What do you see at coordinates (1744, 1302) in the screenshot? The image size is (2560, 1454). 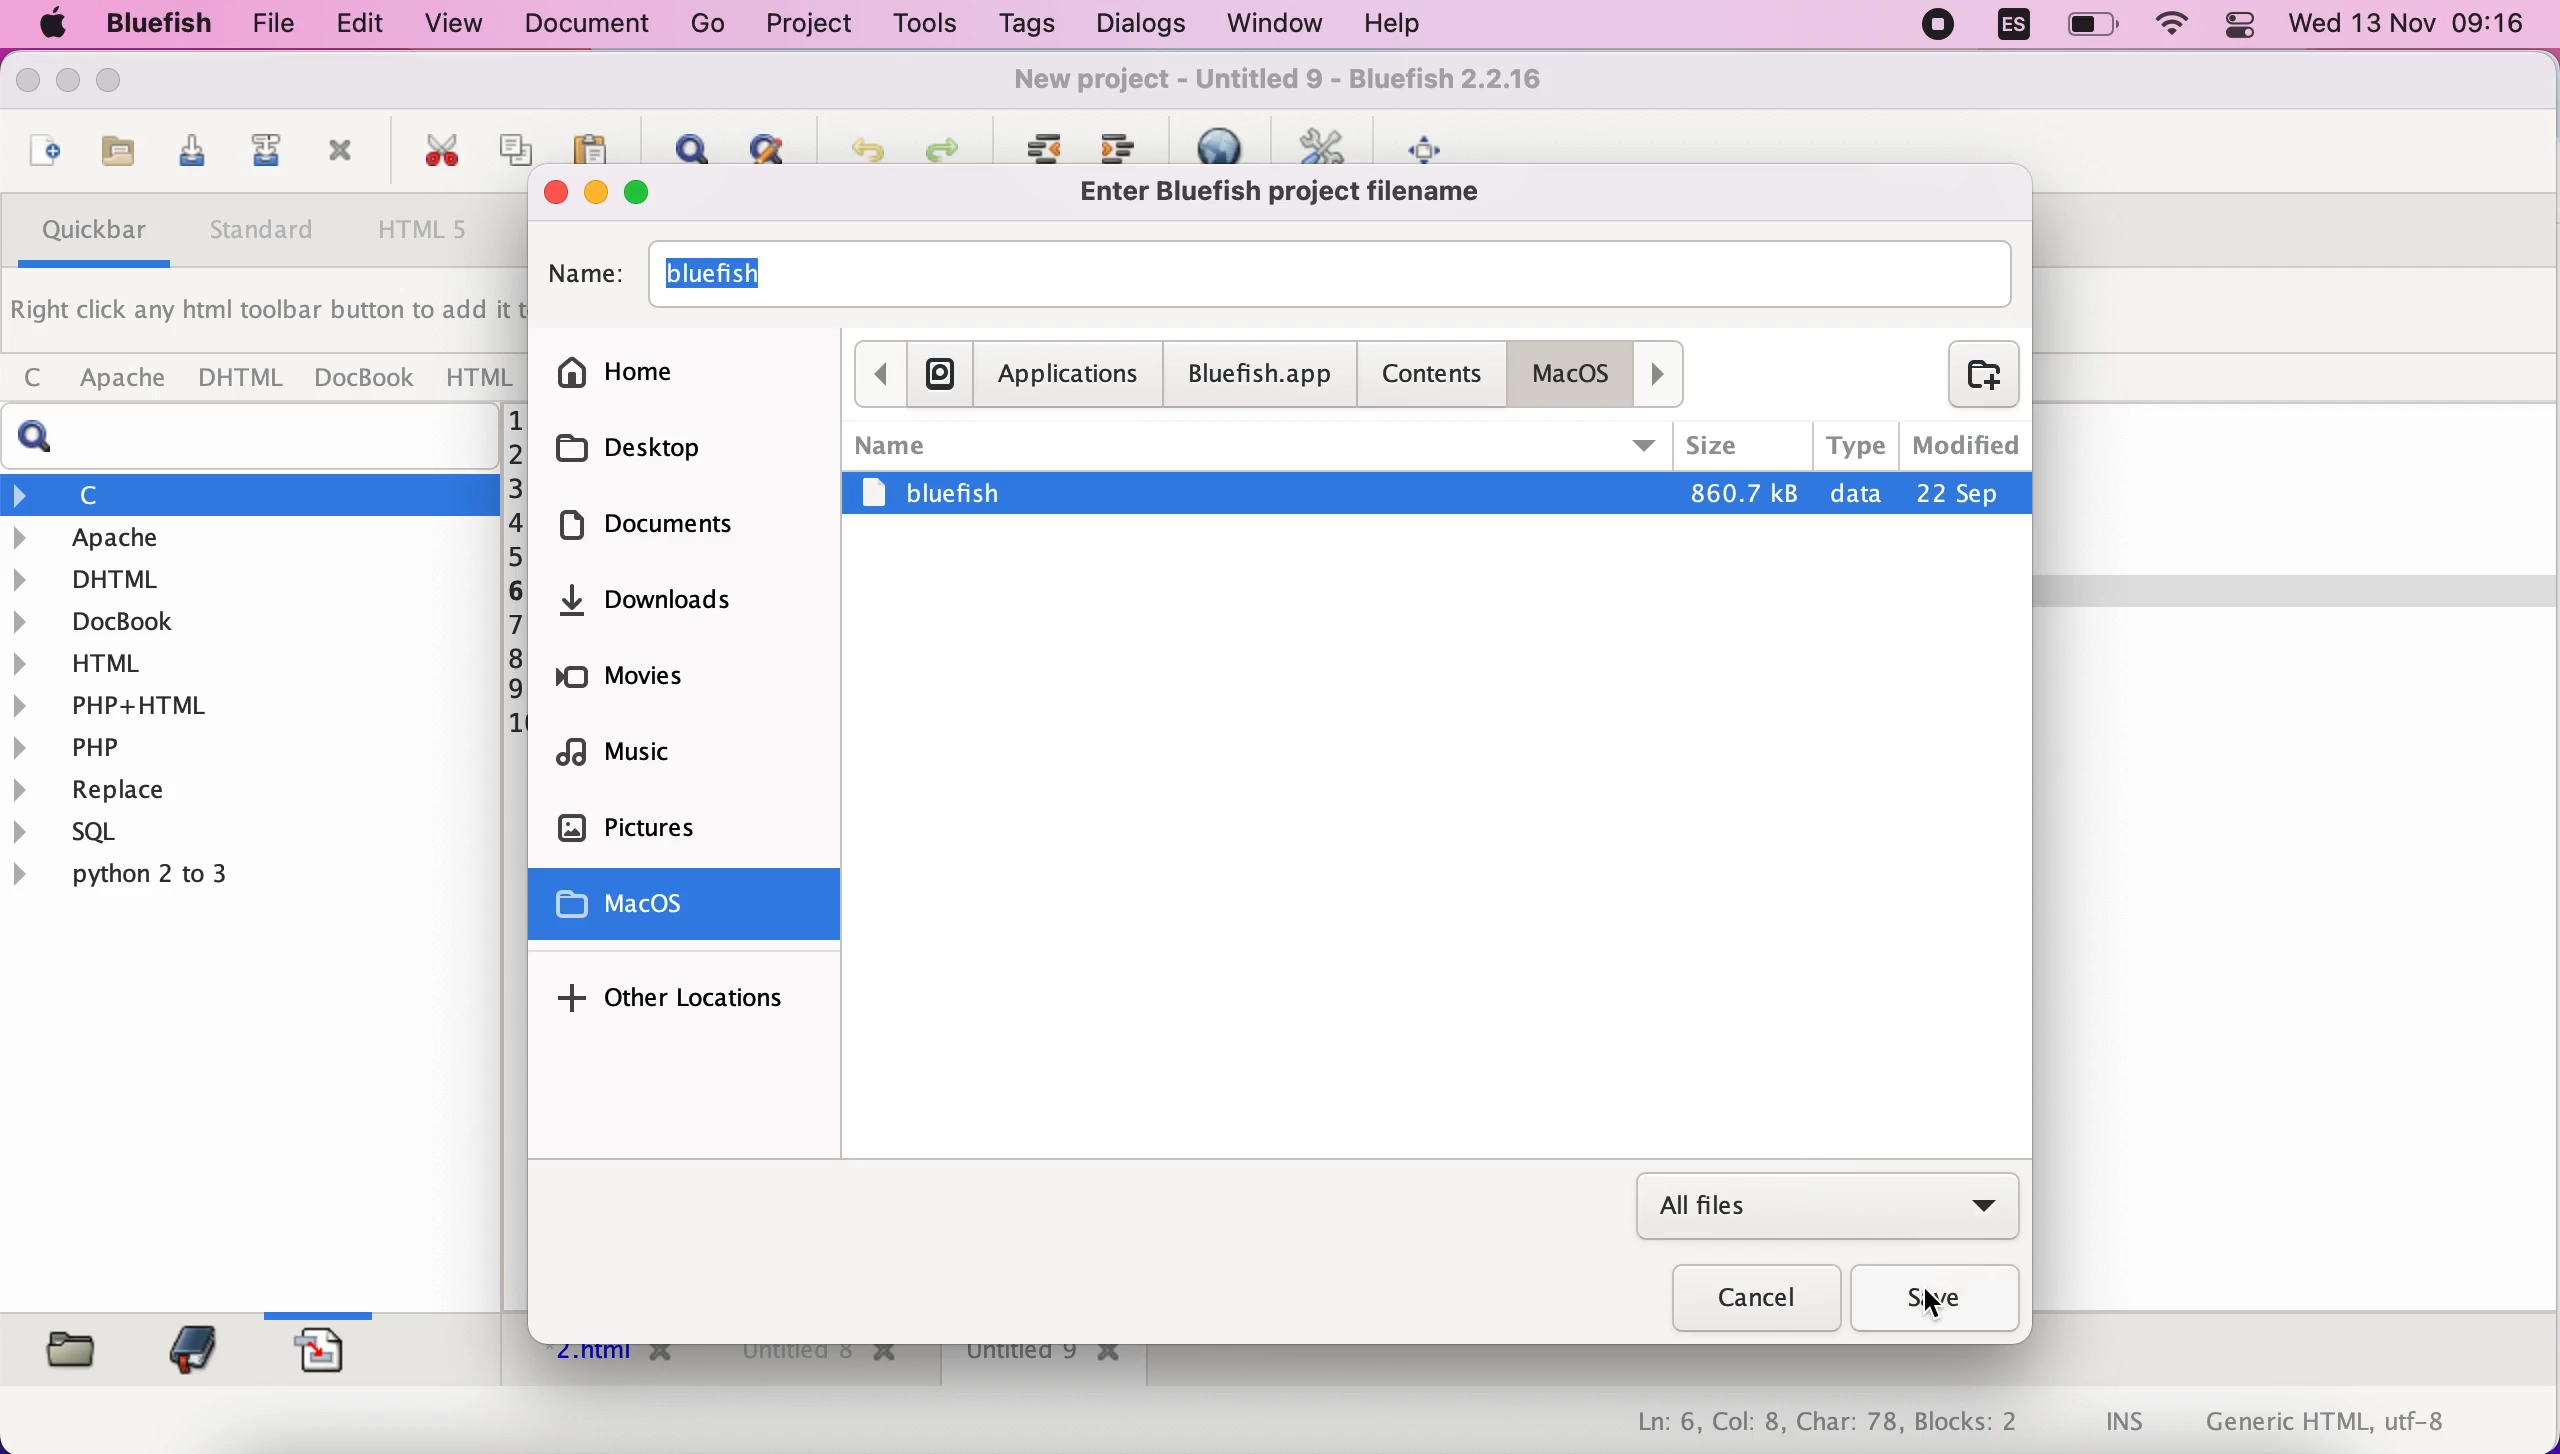 I see `cancel` at bounding box center [1744, 1302].